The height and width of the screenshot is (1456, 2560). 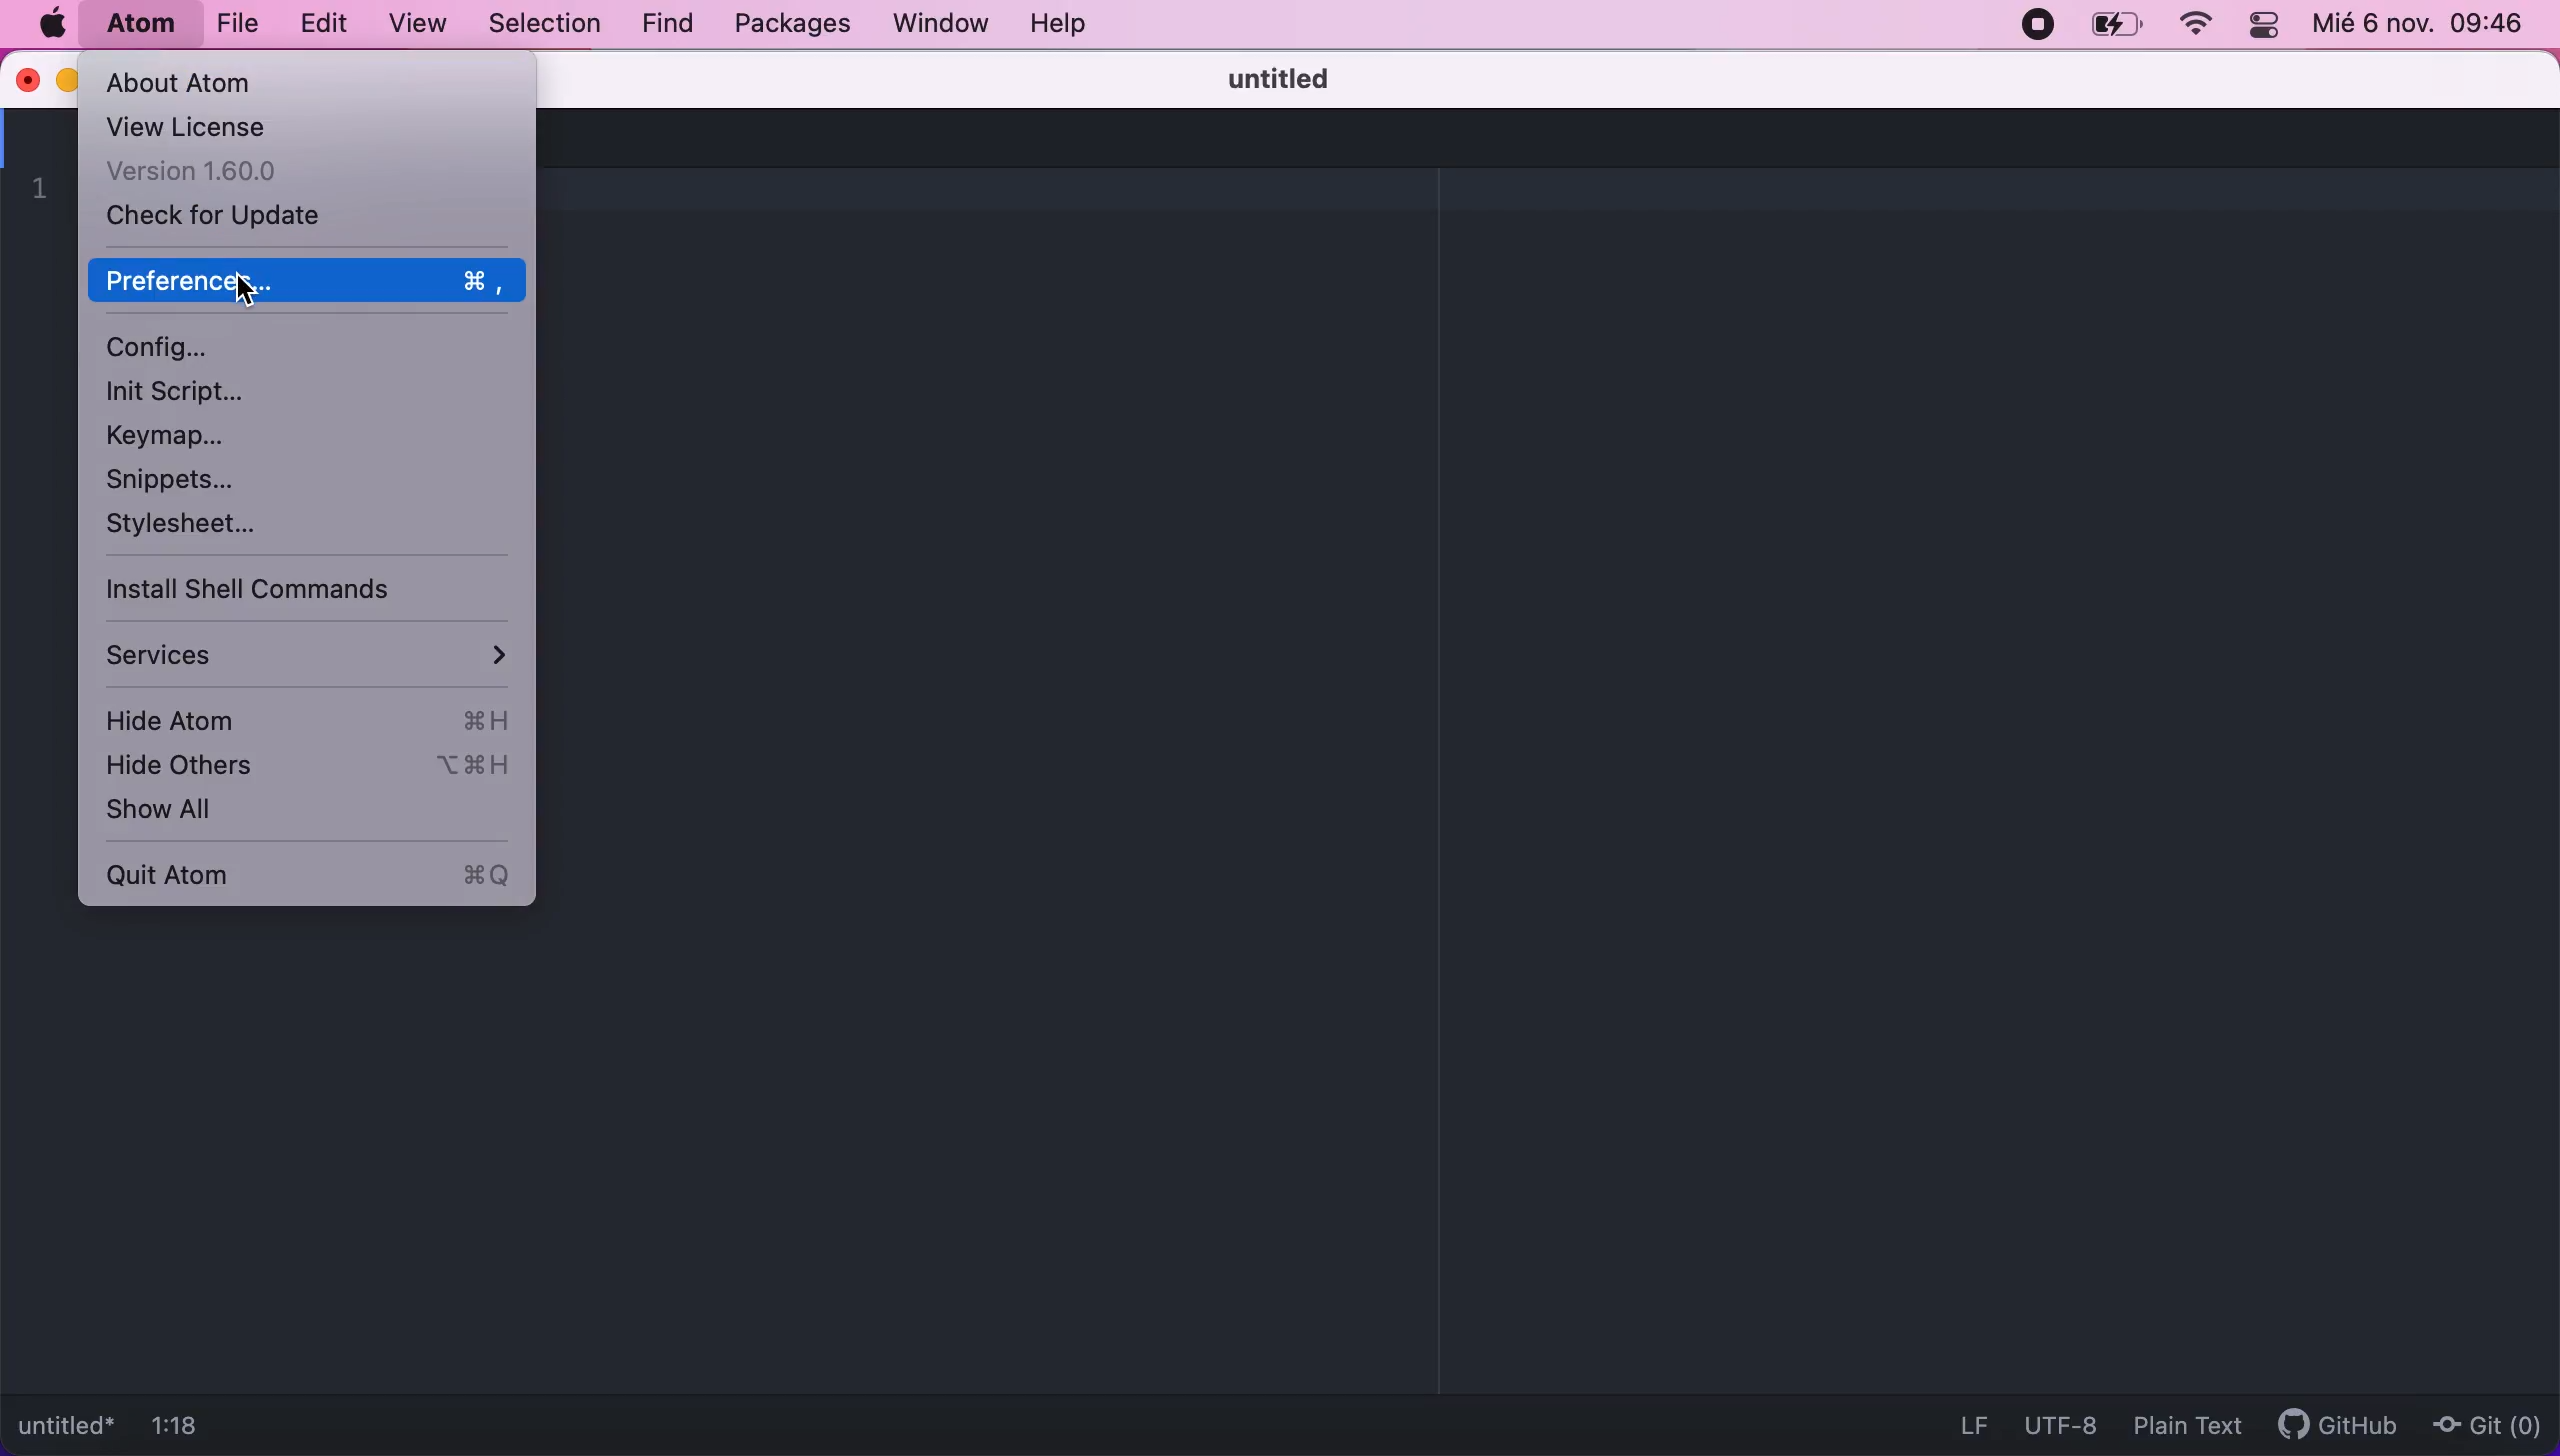 I want to click on view, so click(x=421, y=27).